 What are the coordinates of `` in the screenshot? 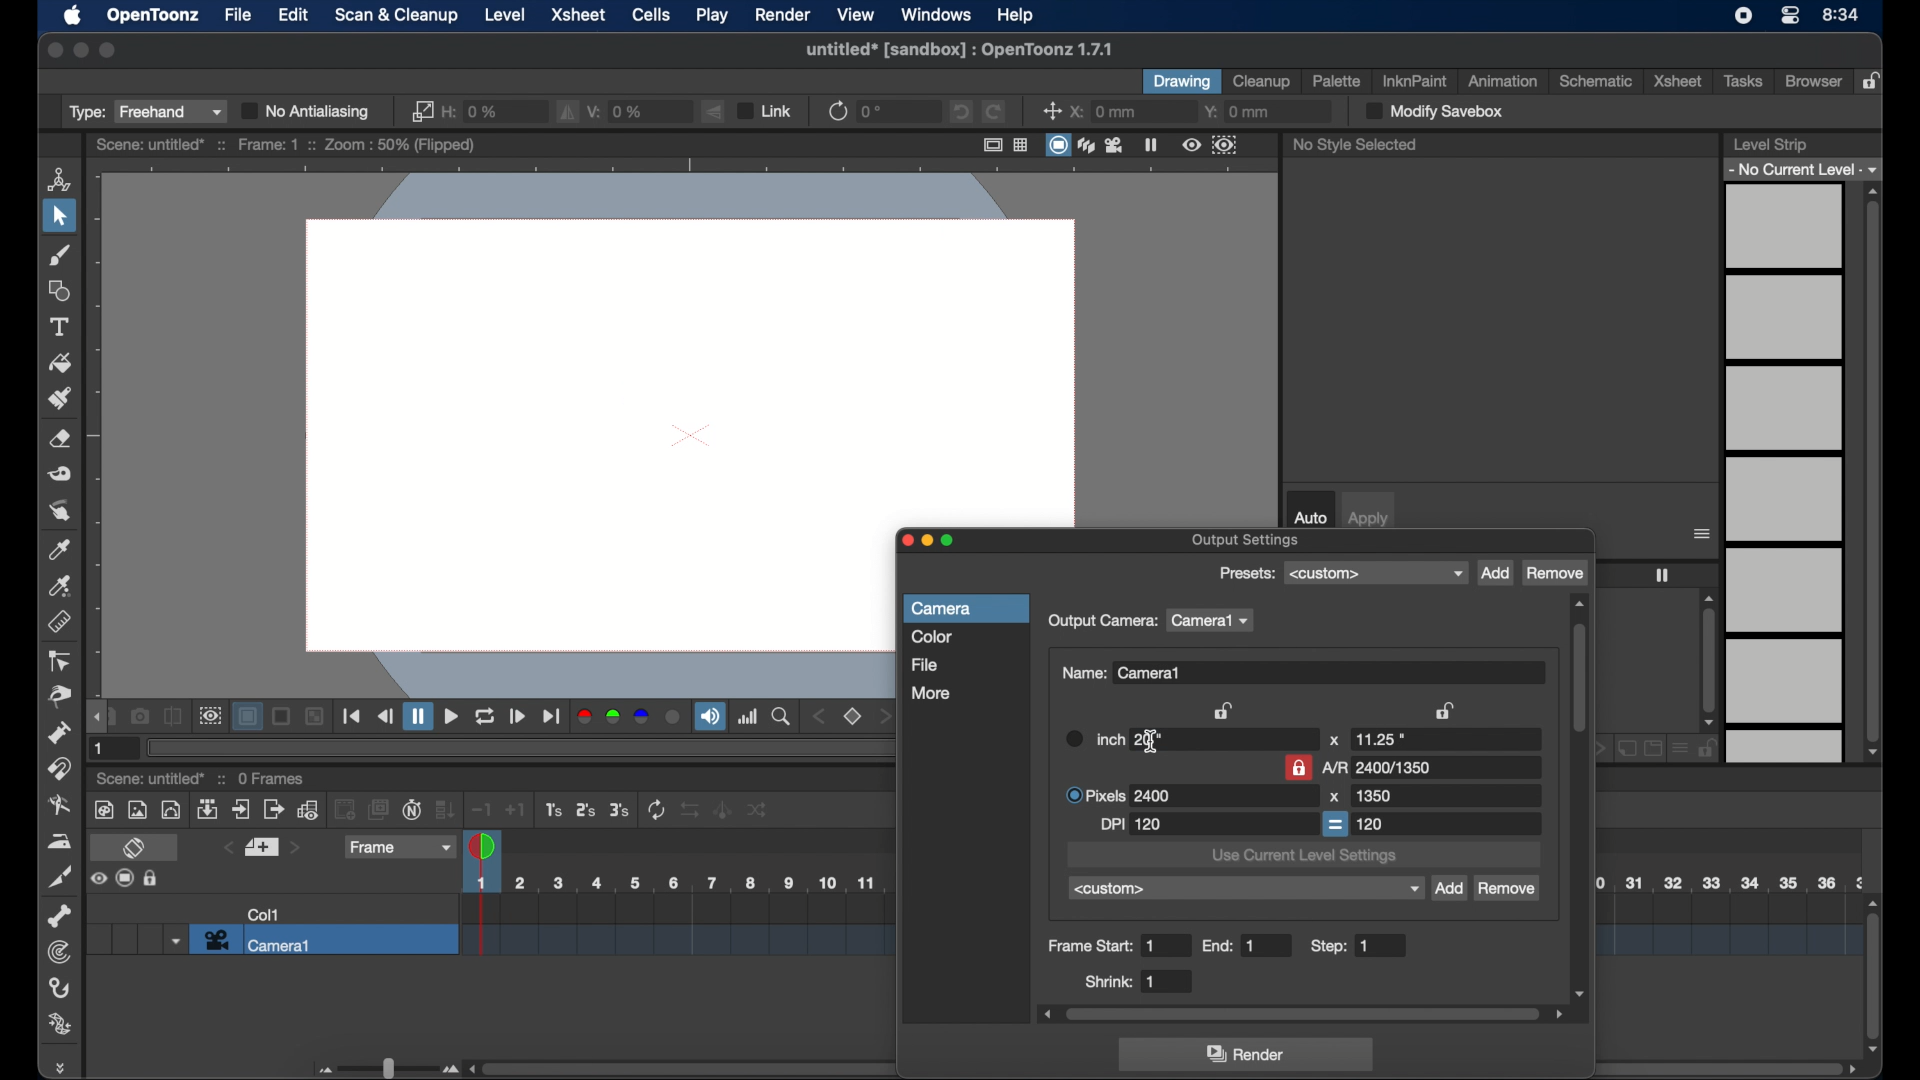 It's located at (273, 809).